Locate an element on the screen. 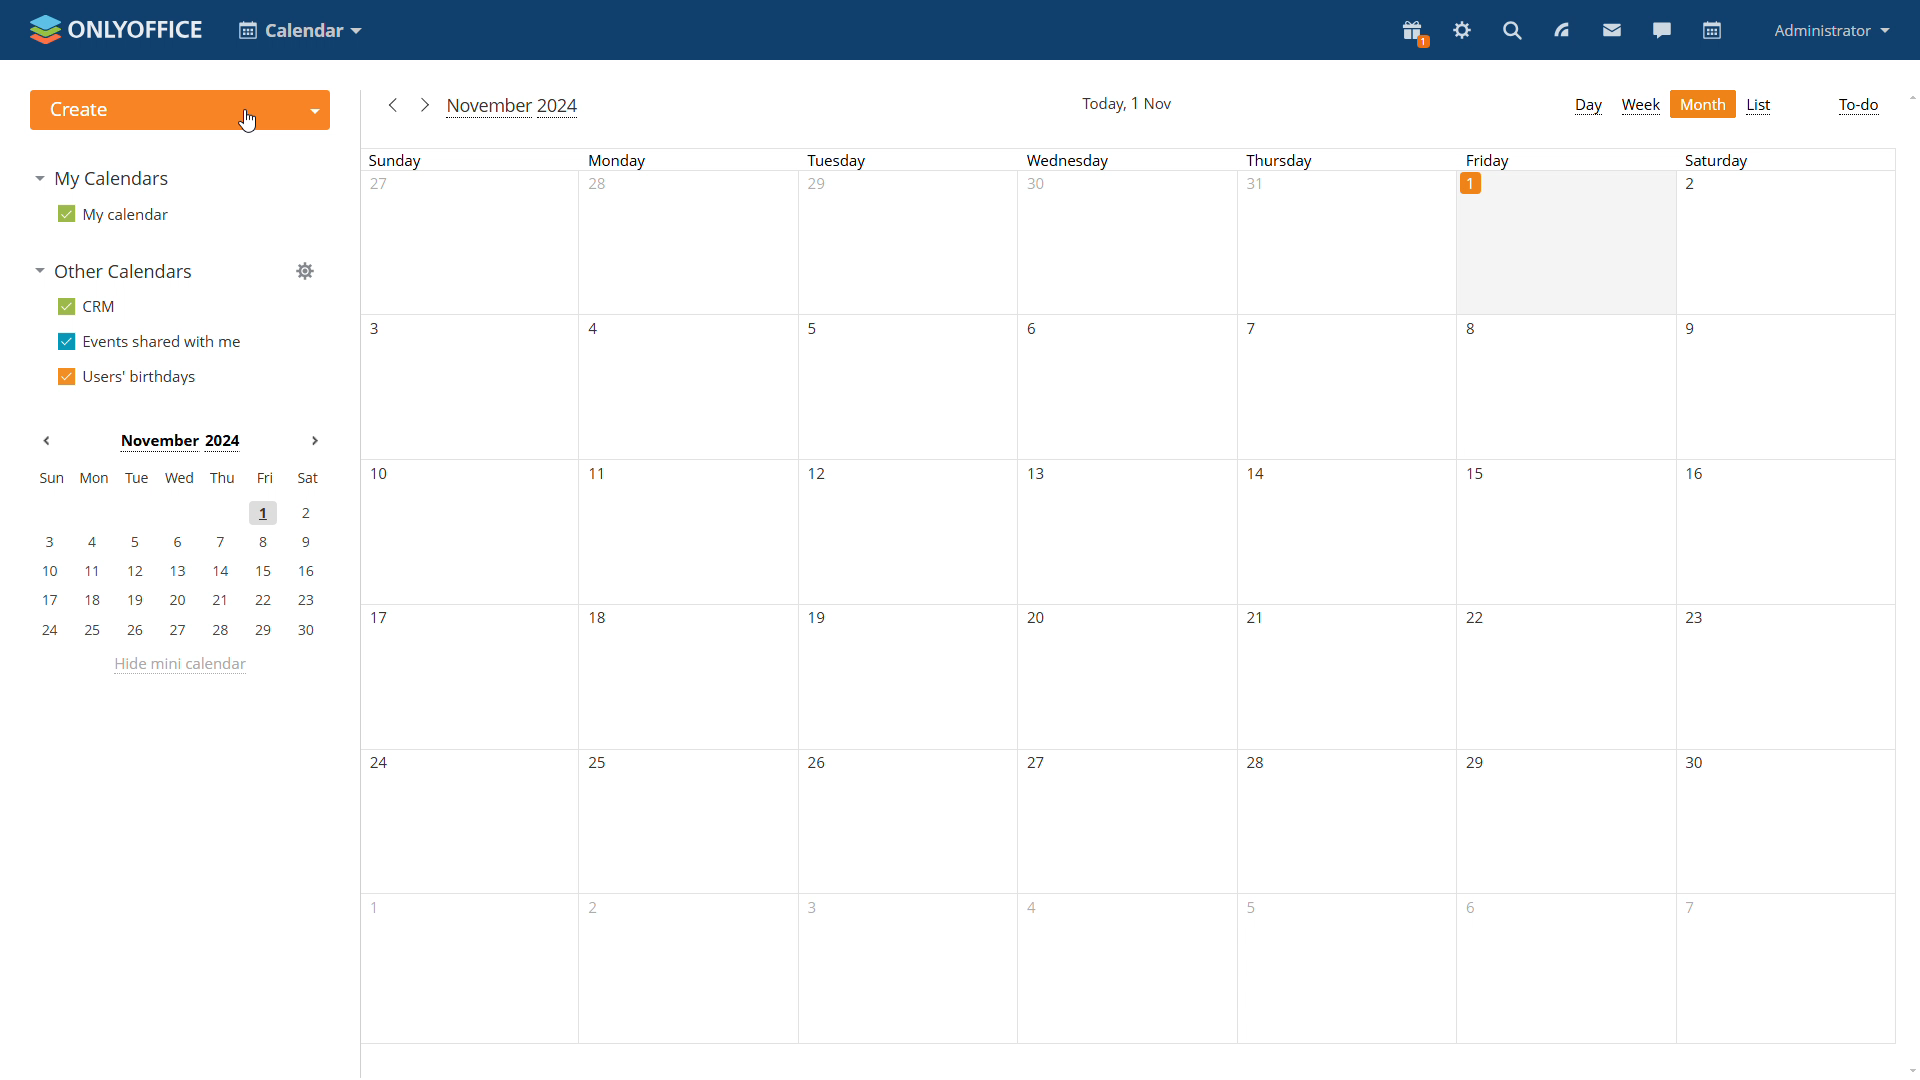 The width and height of the screenshot is (1920, 1080). Wednesday is located at coordinates (1124, 596).